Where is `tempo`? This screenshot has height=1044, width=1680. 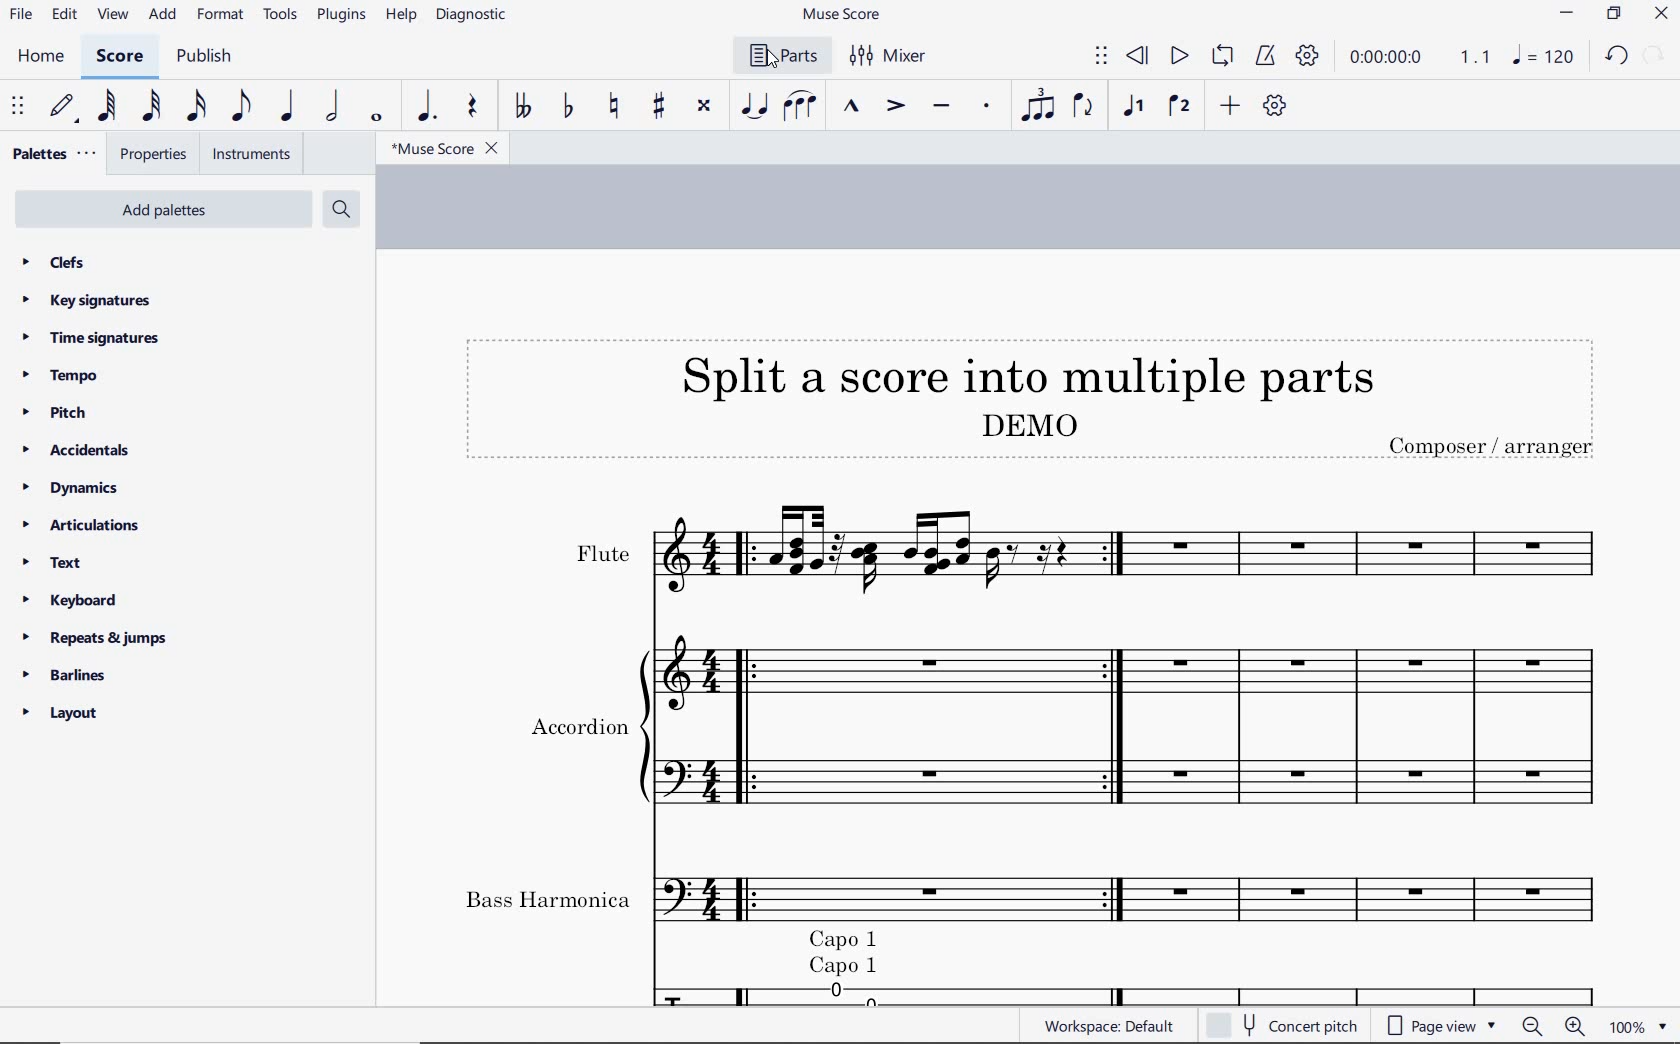
tempo is located at coordinates (60, 379).